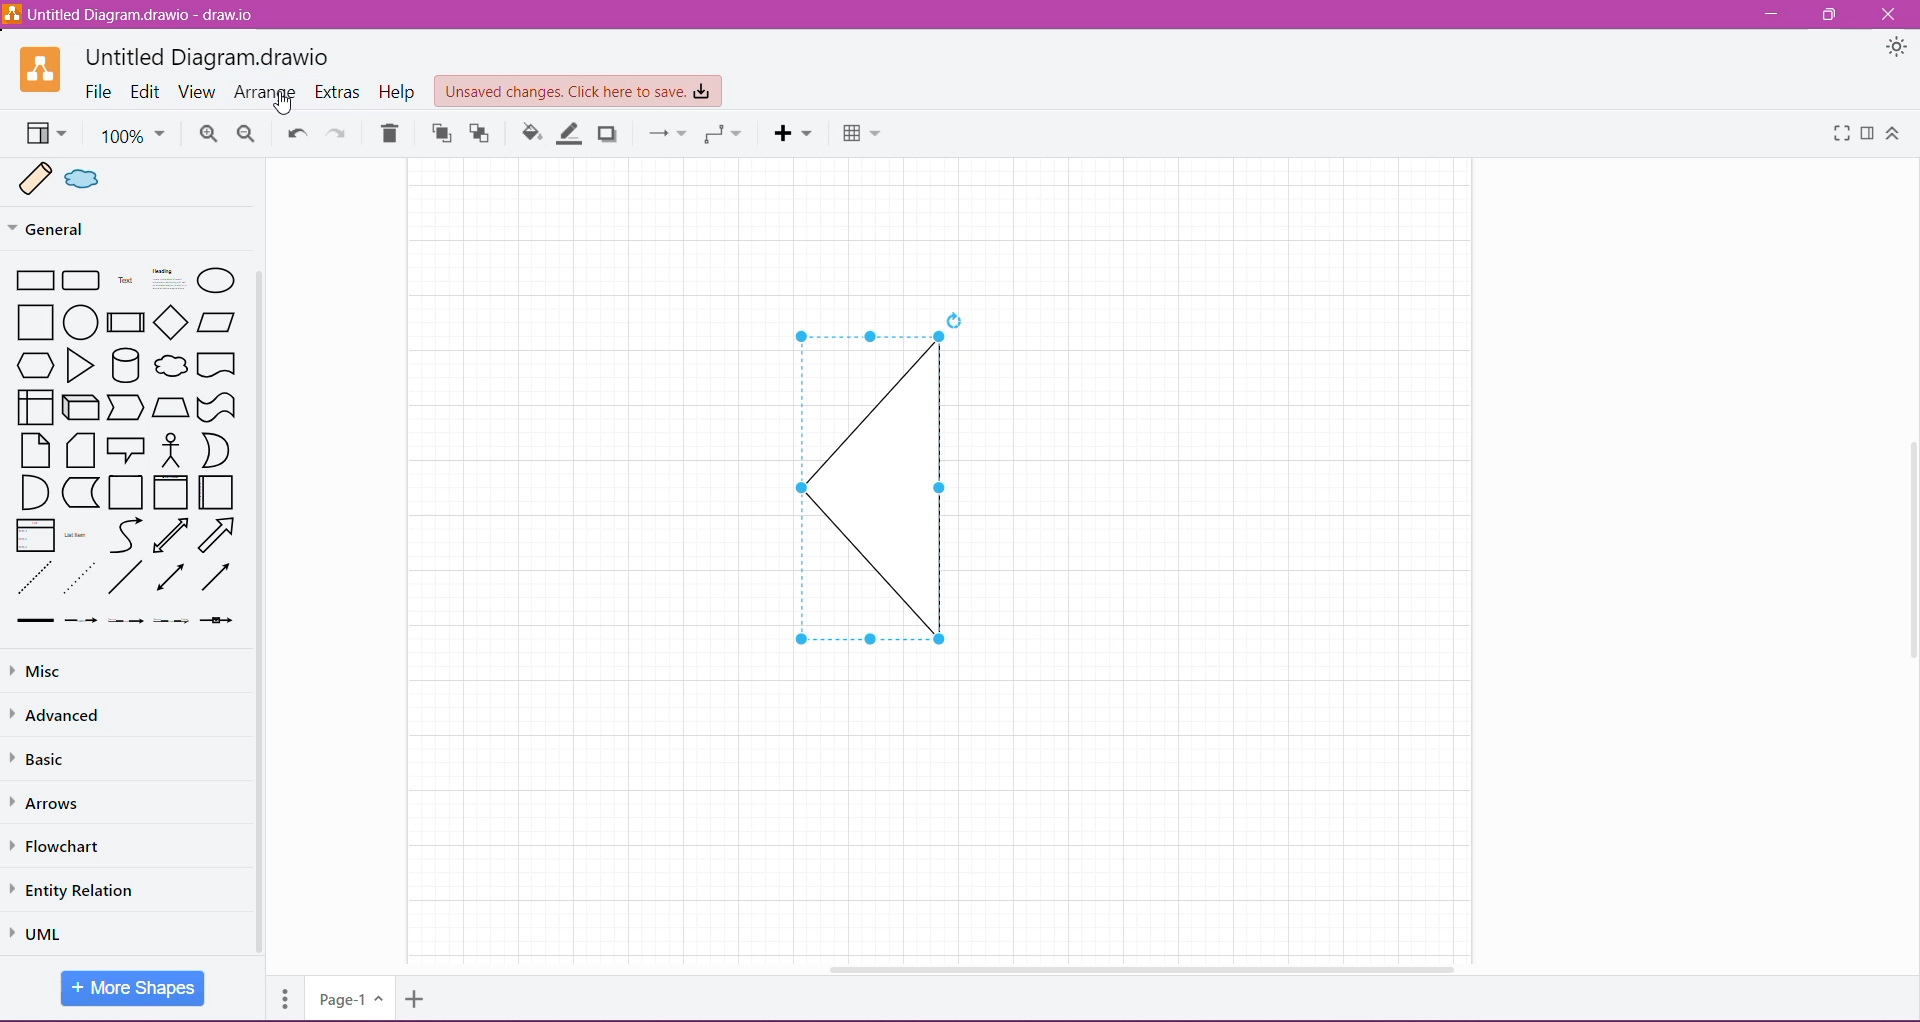 Image resolution: width=1920 pixels, height=1022 pixels. I want to click on Restore Down, so click(1832, 14).